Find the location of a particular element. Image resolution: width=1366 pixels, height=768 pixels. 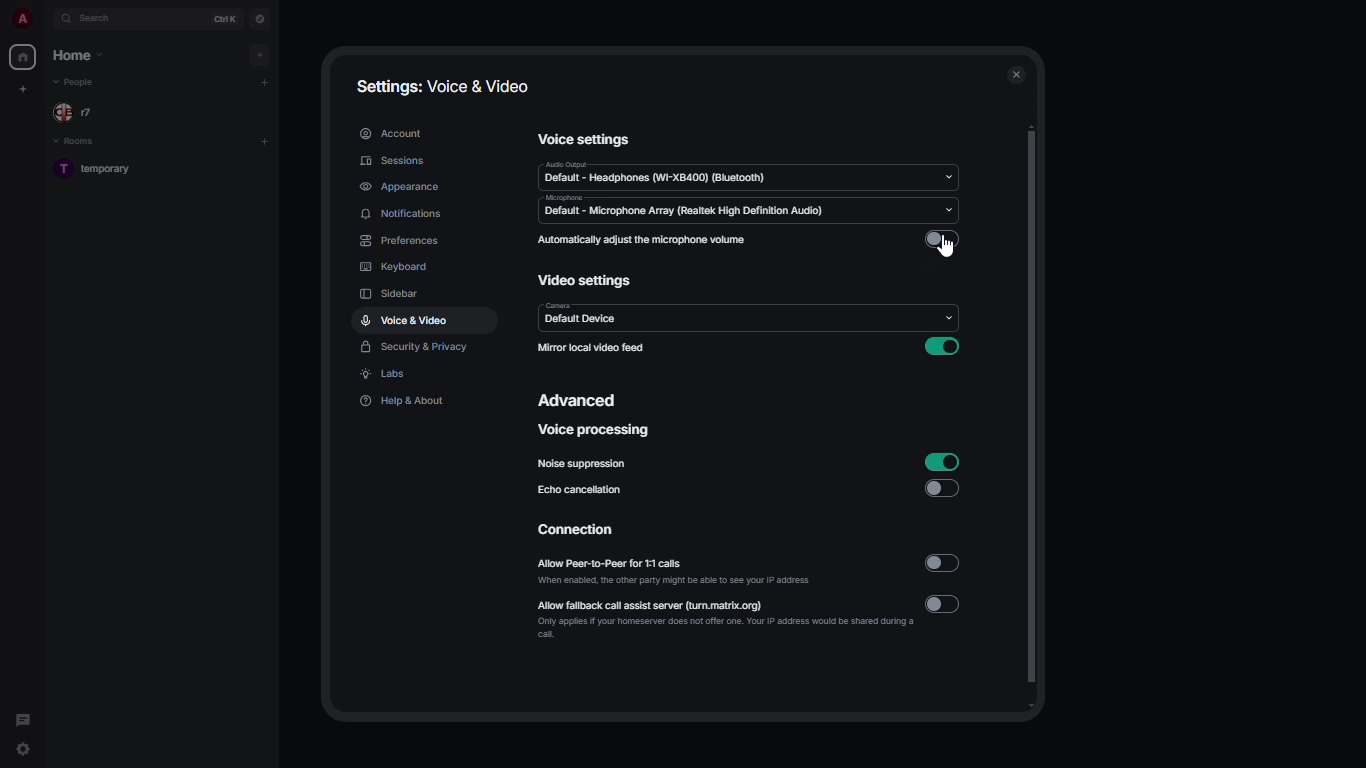

connection is located at coordinates (575, 529).